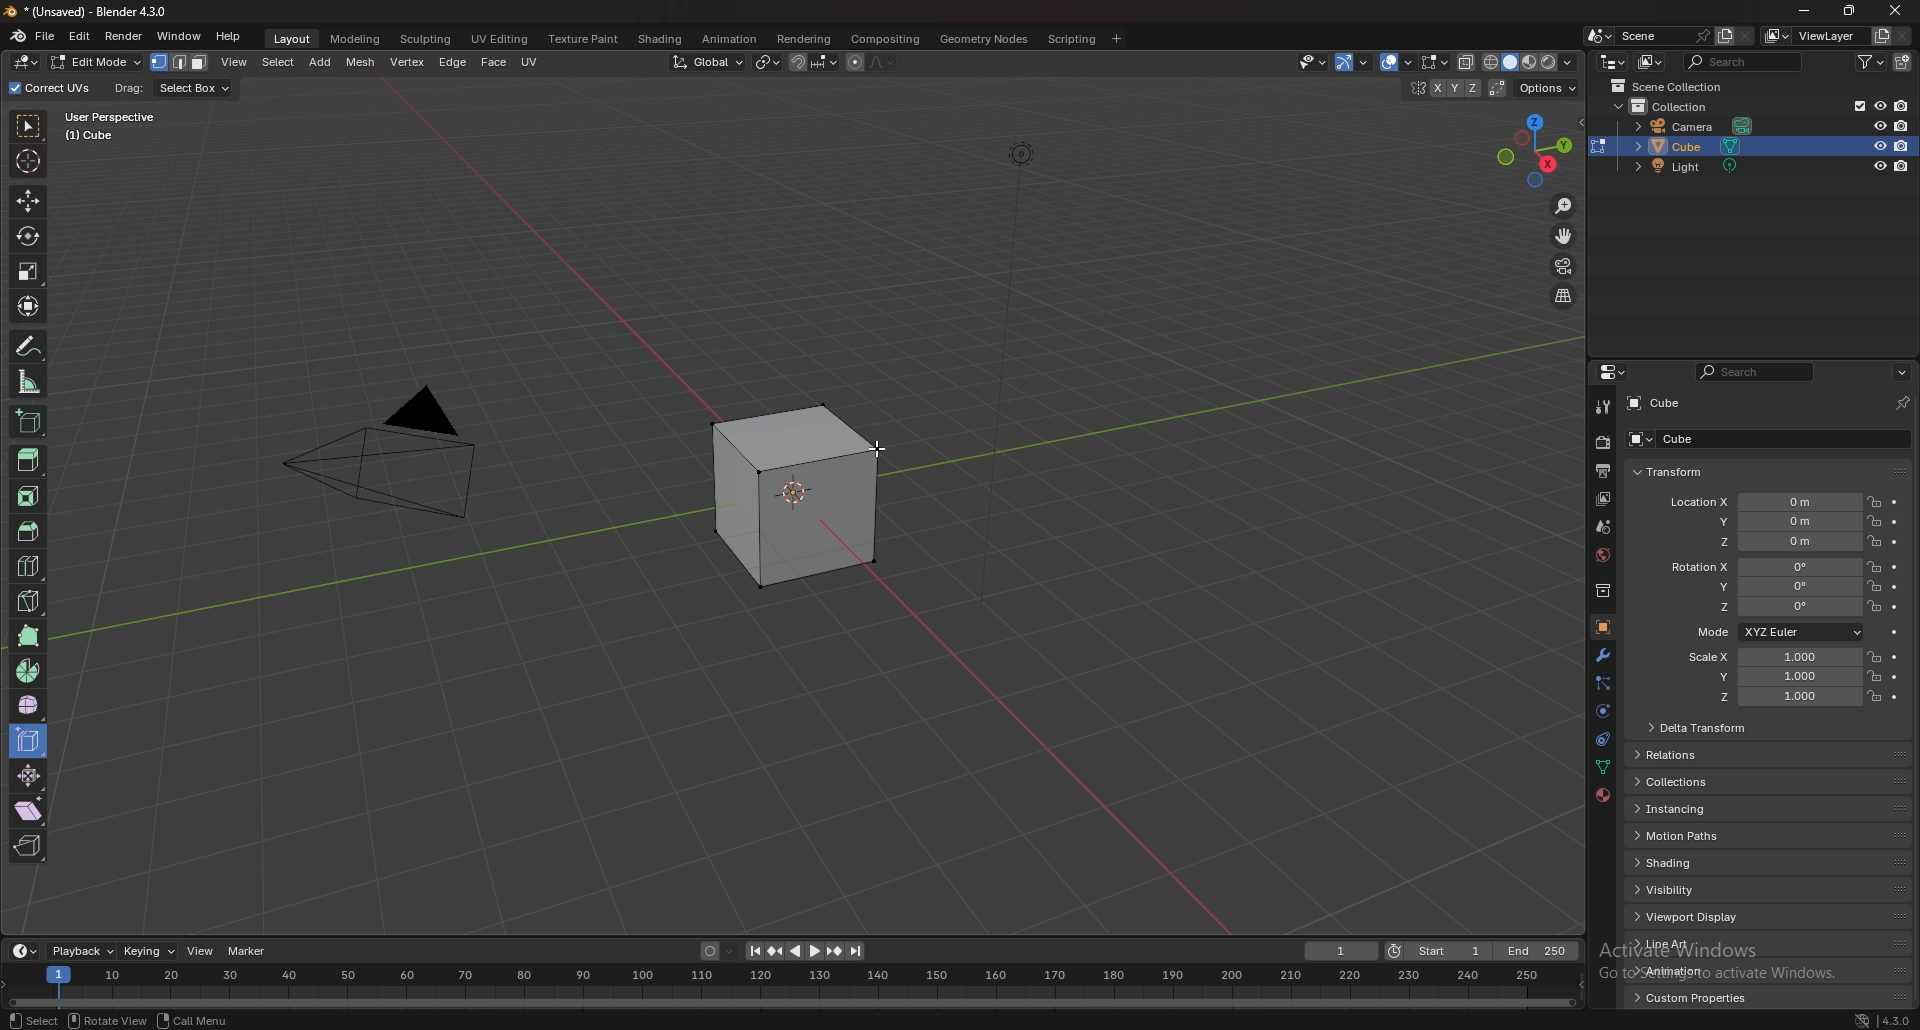  Describe the element at coordinates (1530, 64) in the screenshot. I see `viewport shading` at that location.